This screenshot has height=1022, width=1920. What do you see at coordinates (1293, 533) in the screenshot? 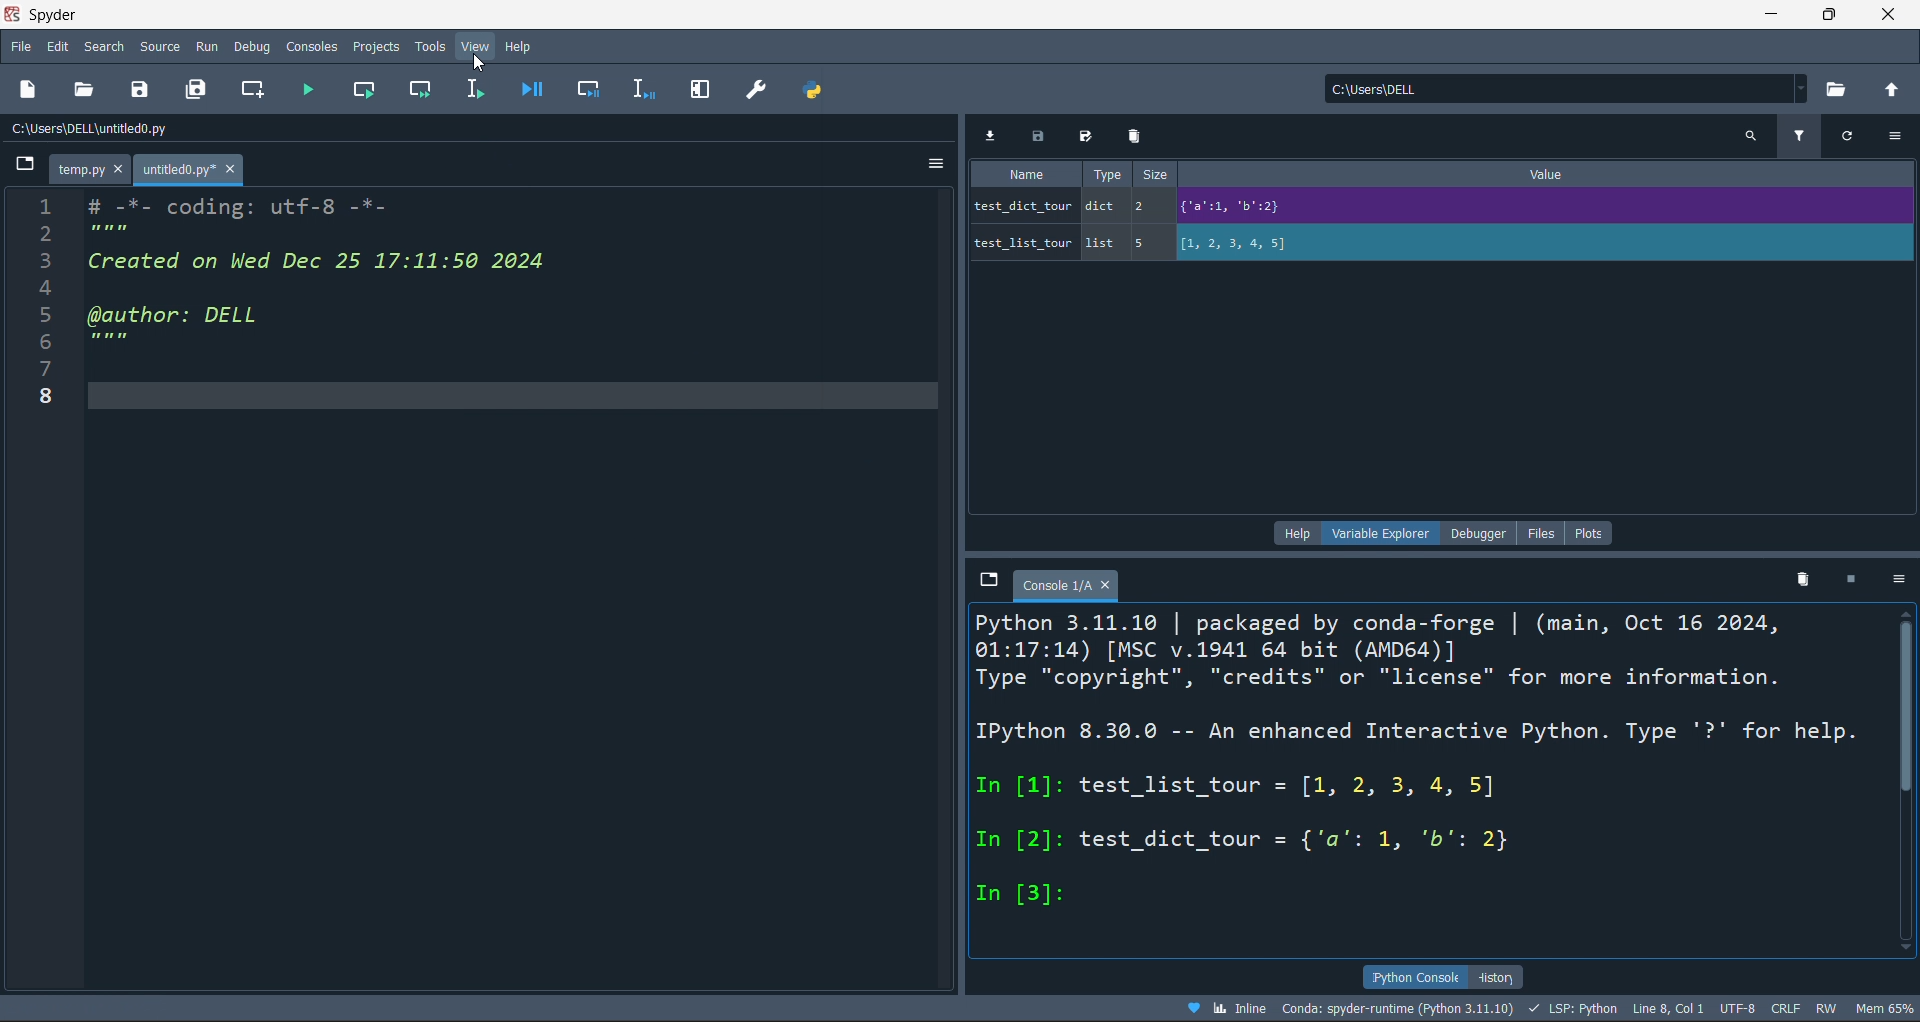
I see `help` at bounding box center [1293, 533].